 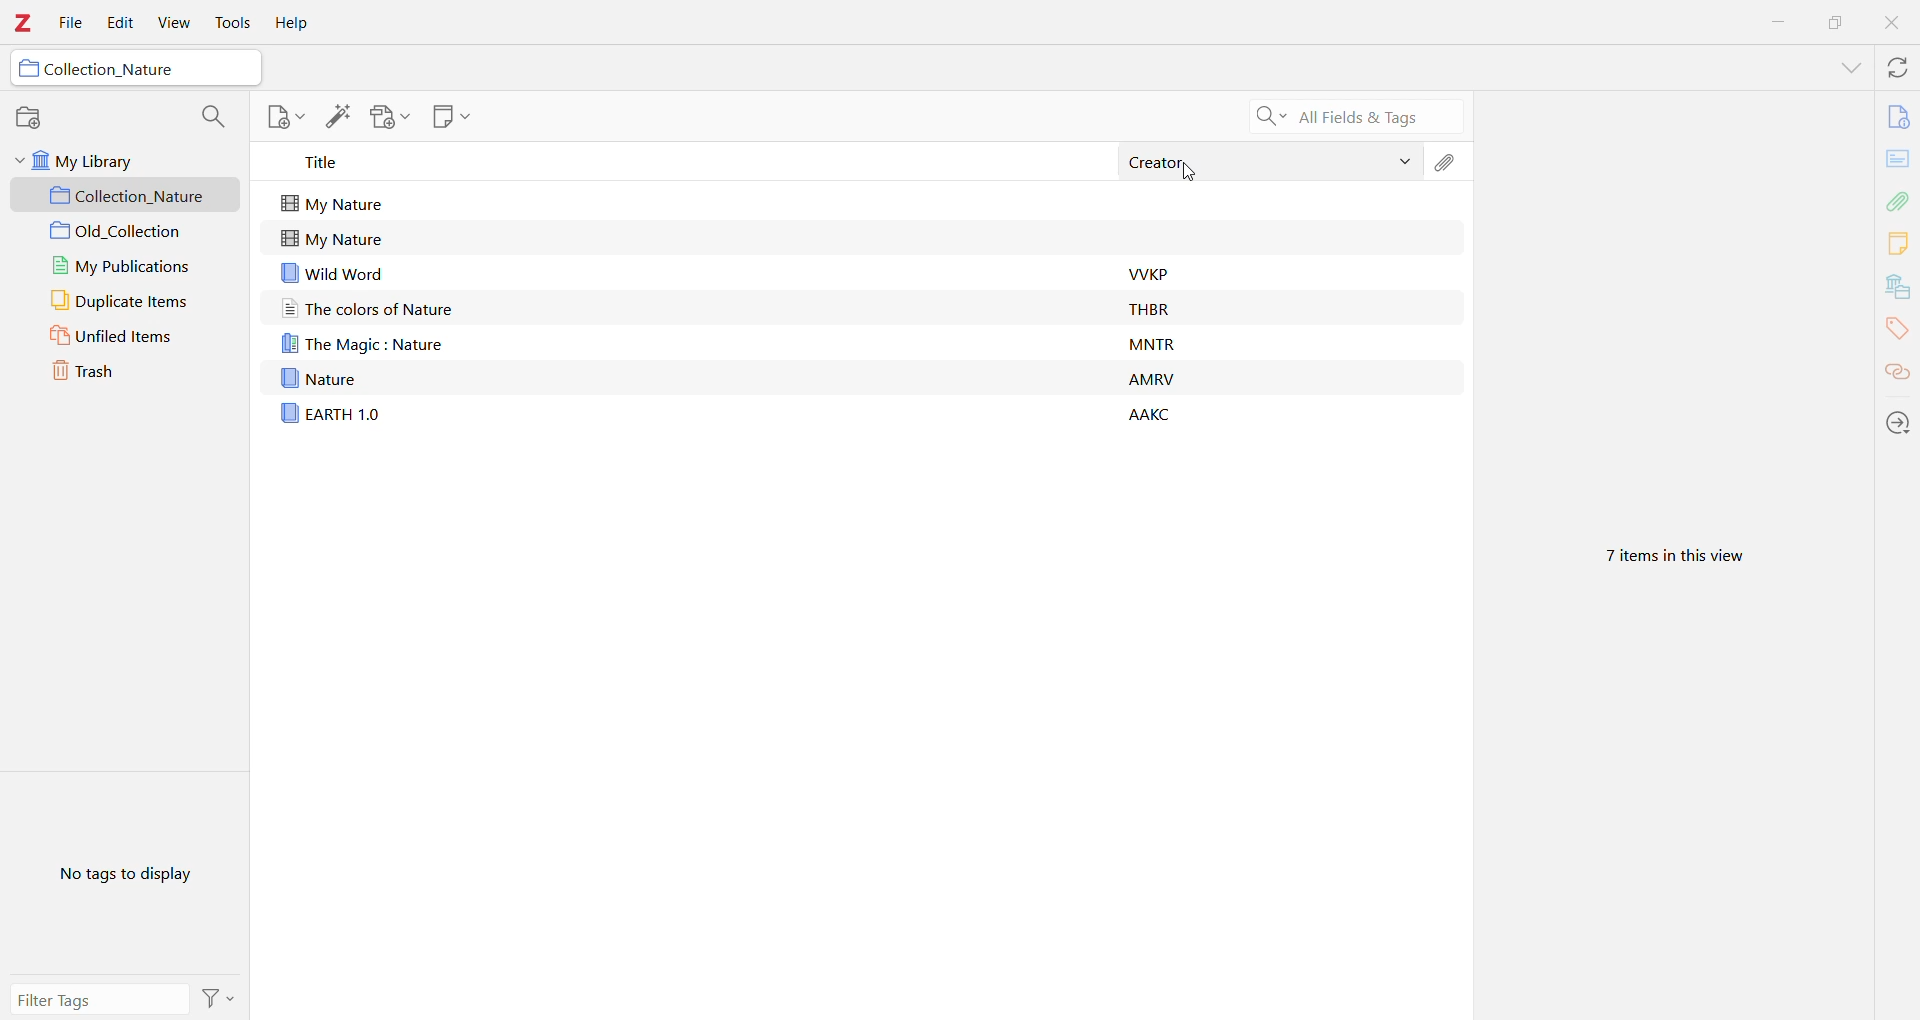 What do you see at coordinates (390, 119) in the screenshot?
I see `Add Attachment` at bounding box center [390, 119].